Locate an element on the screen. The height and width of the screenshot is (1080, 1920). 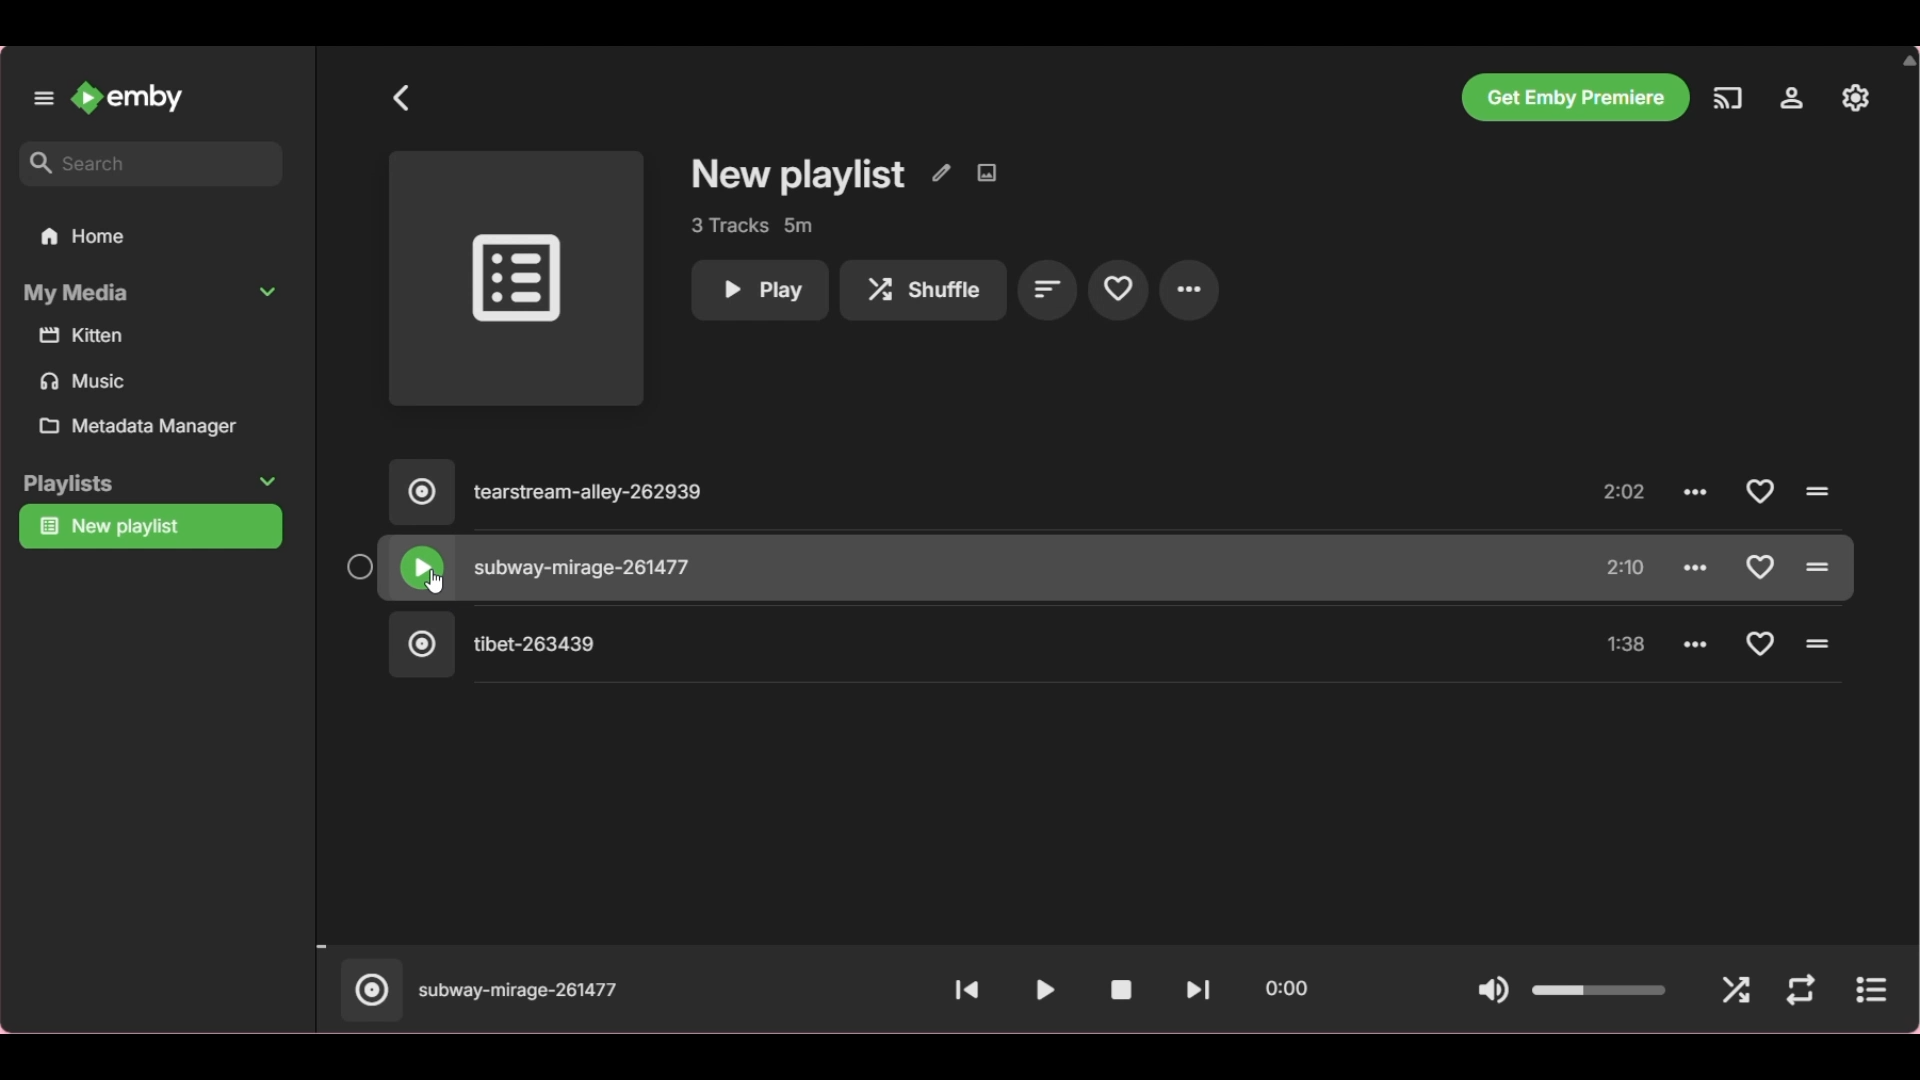
Song 3, click to play is located at coordinates (950, 645).